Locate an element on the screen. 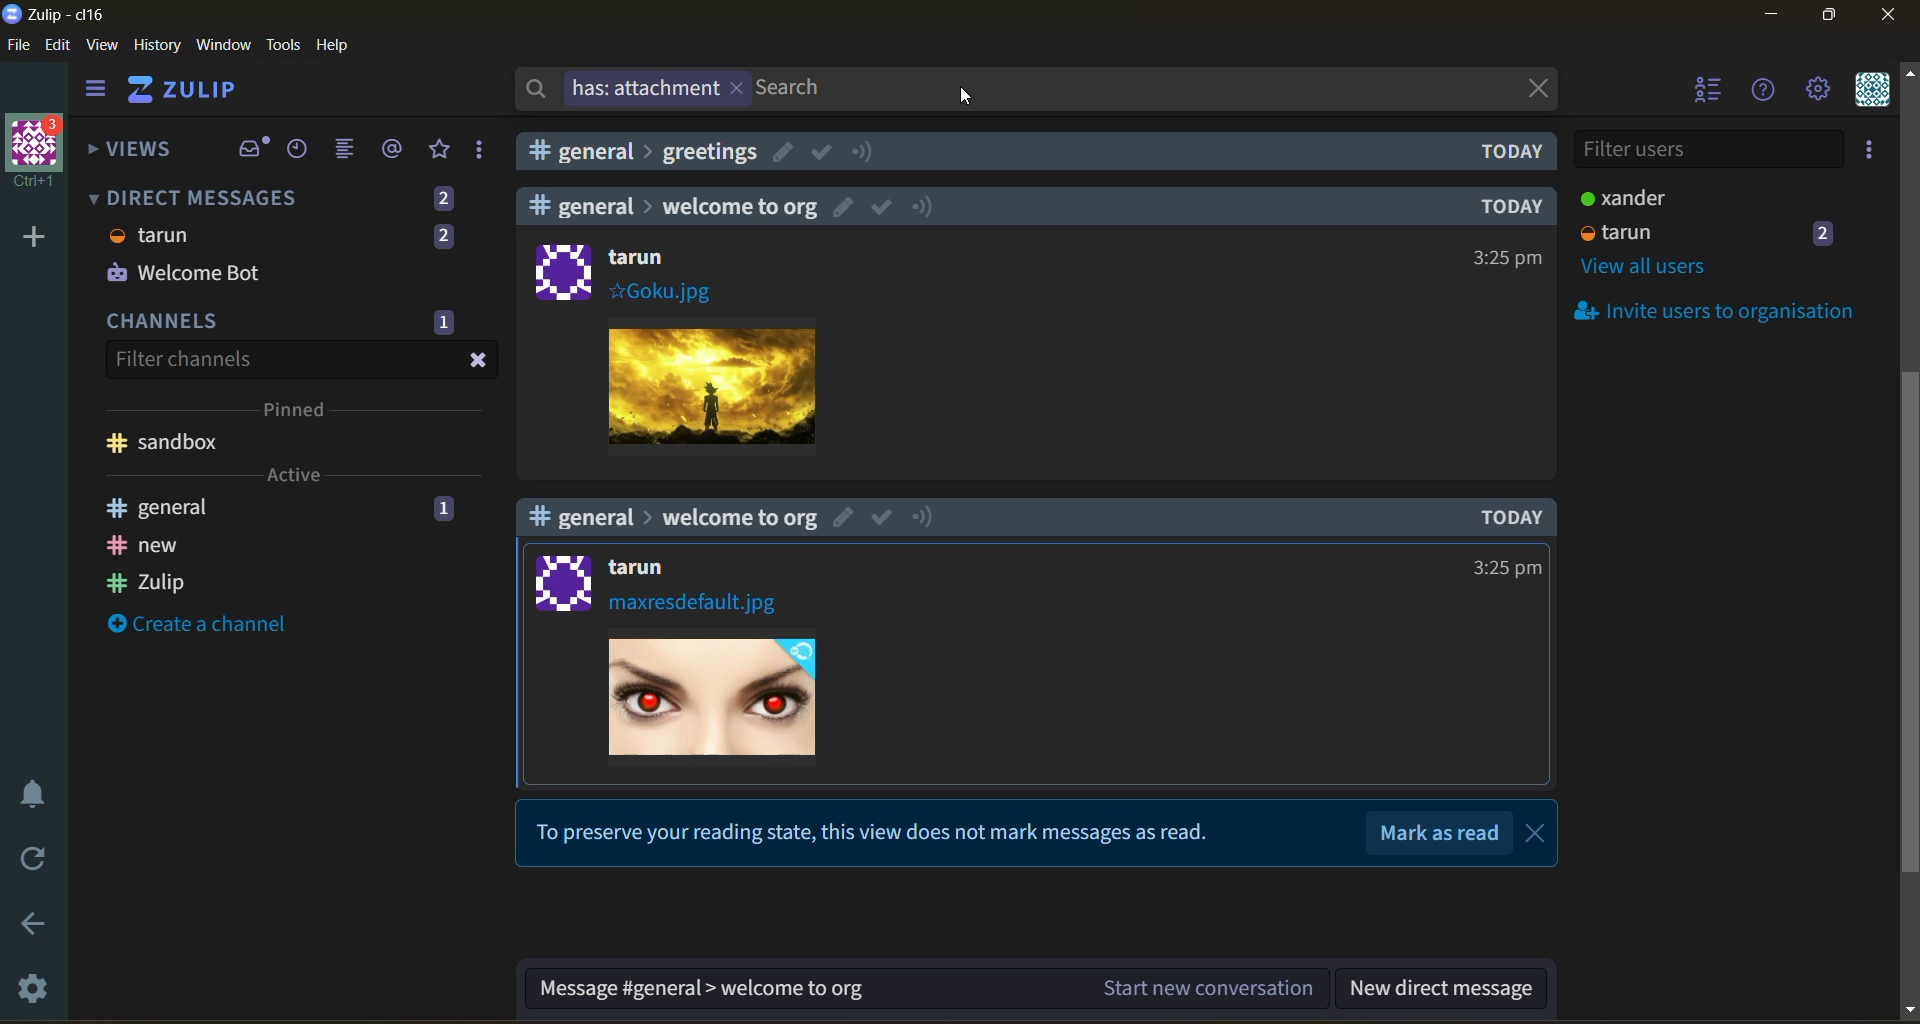  mentions is located at coordinates (394, 149).